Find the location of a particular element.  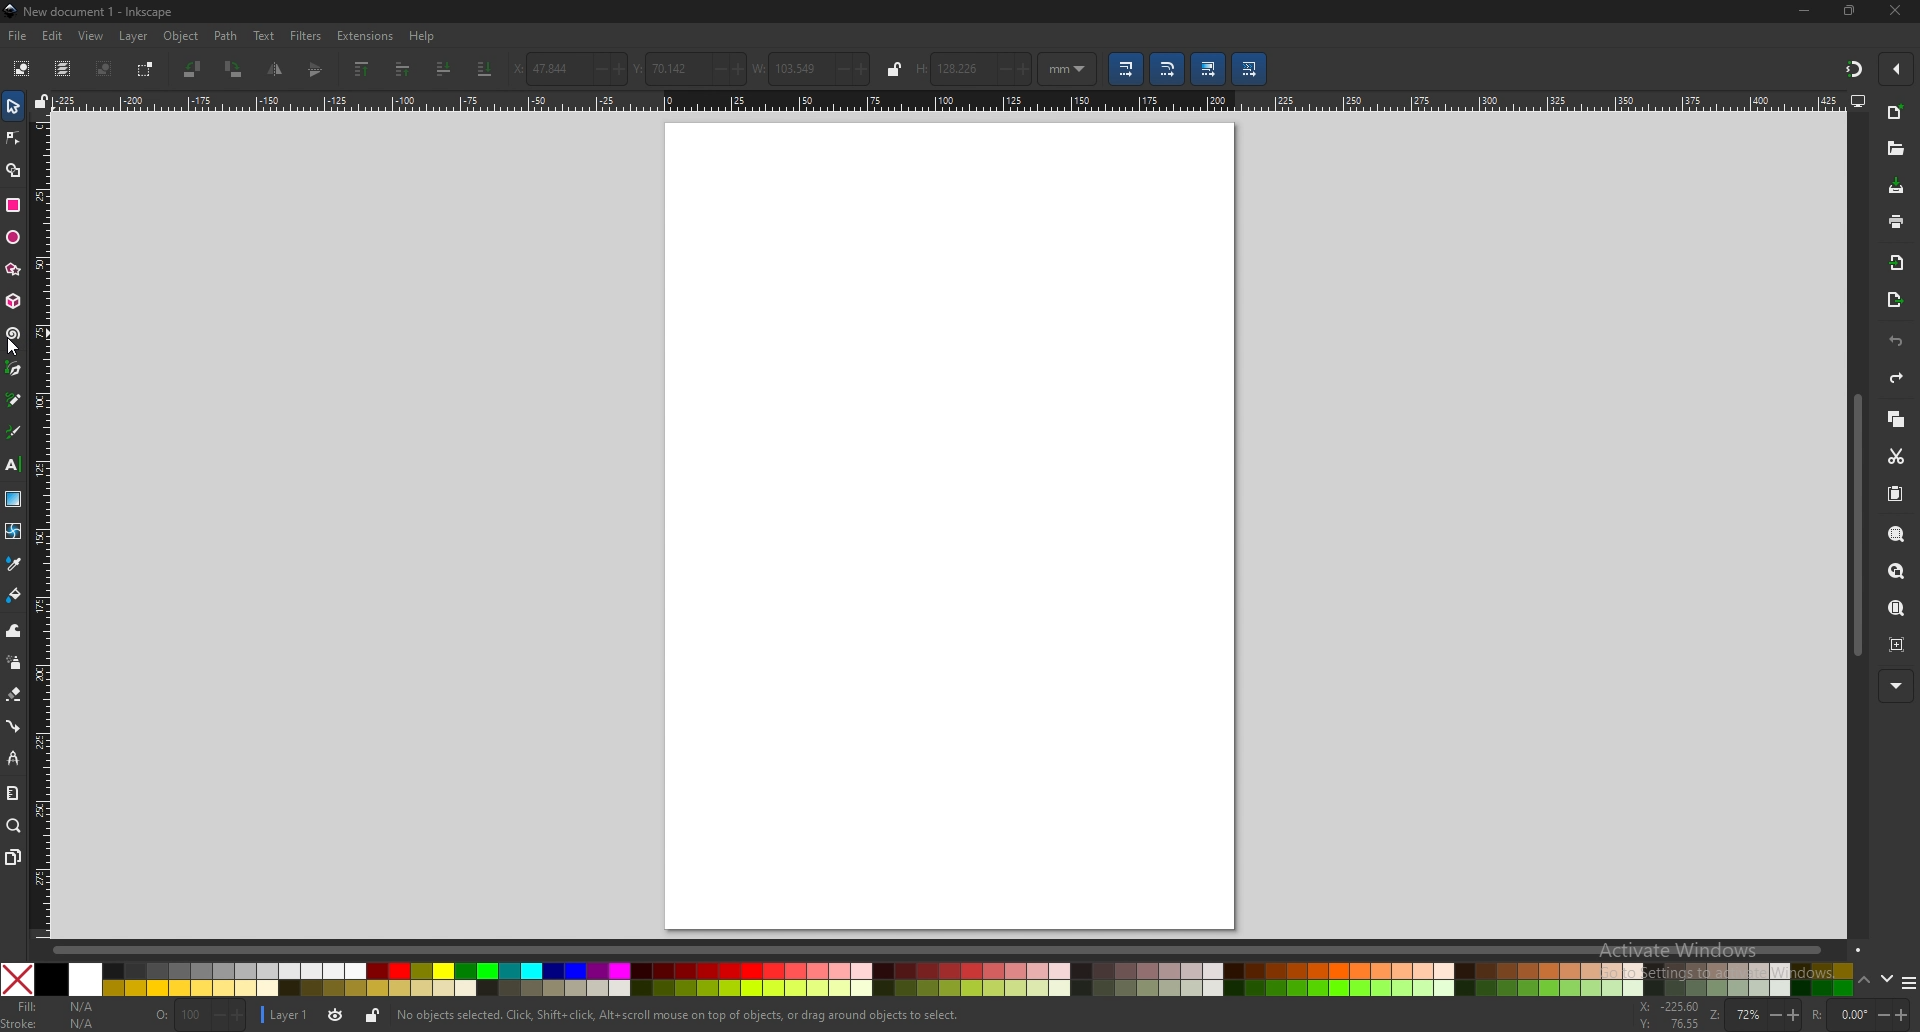

zoom centre page is located at coordinates (1897, 644).